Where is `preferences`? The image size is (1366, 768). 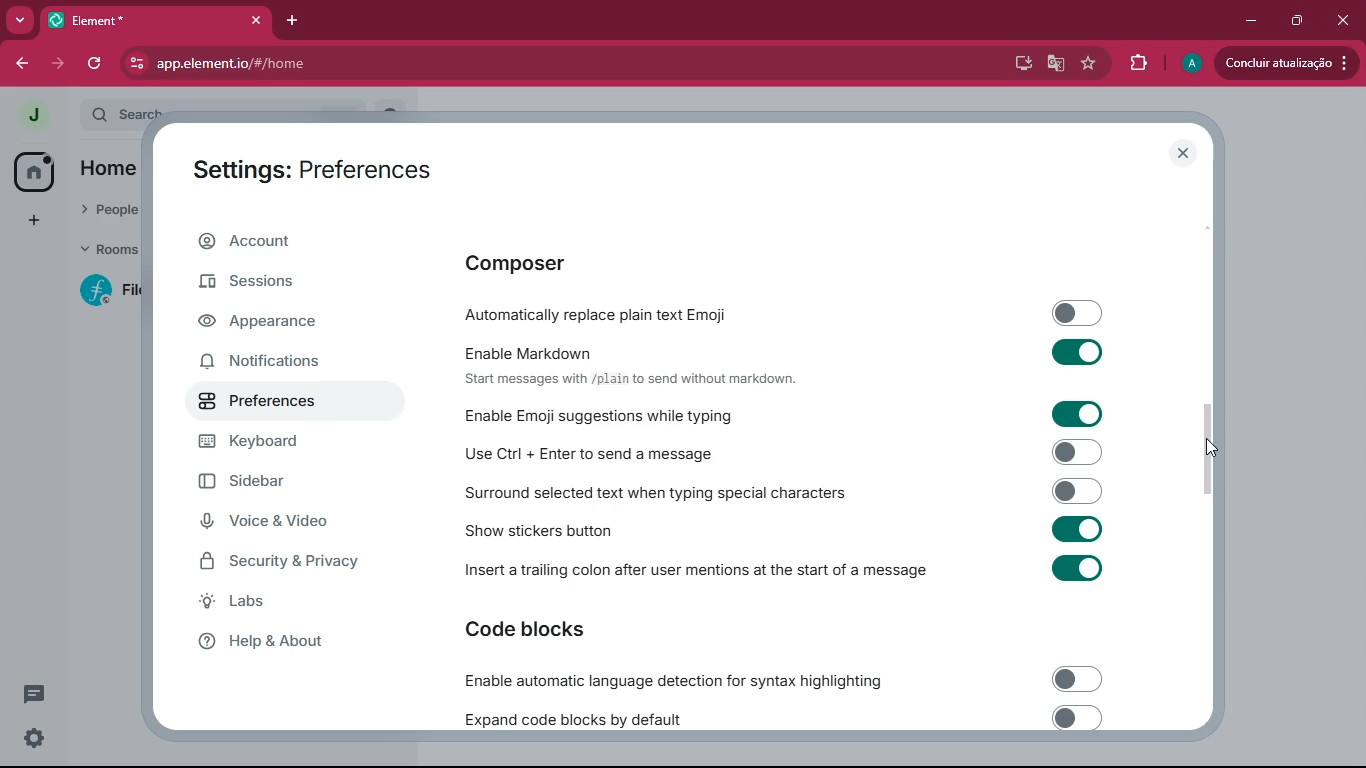 preferences is located at coordinates (275, 406).